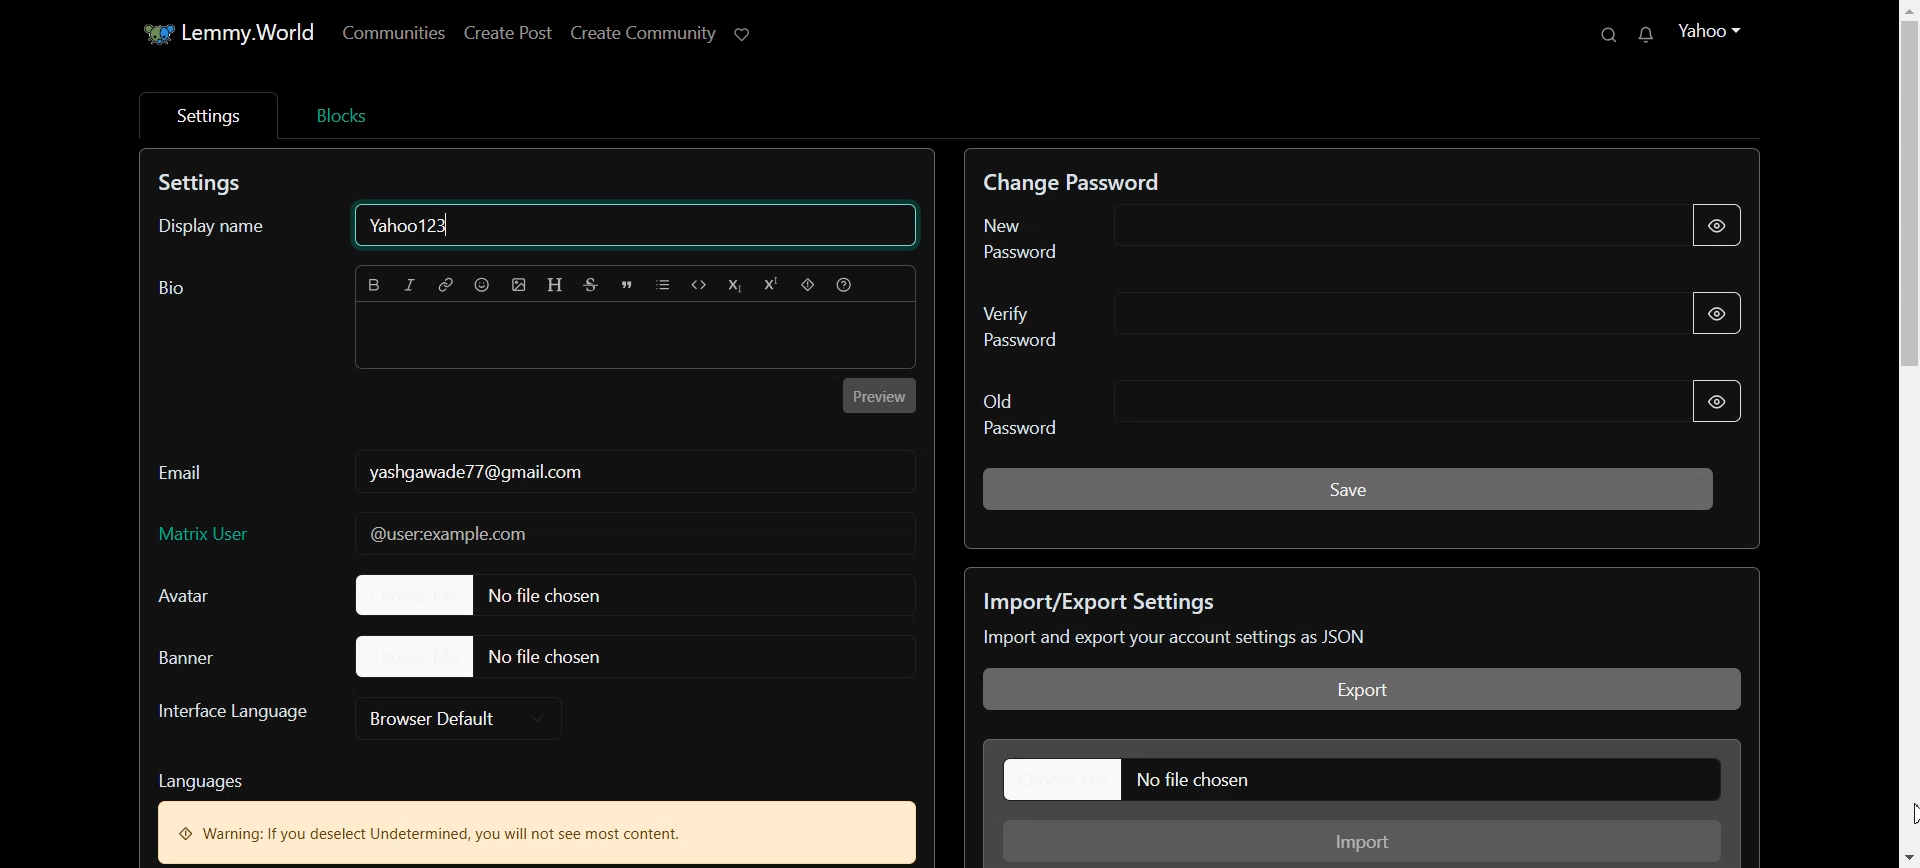 The width and height of the screenshot is (1920, 868). I want to click on Q, so click(1585, 35).